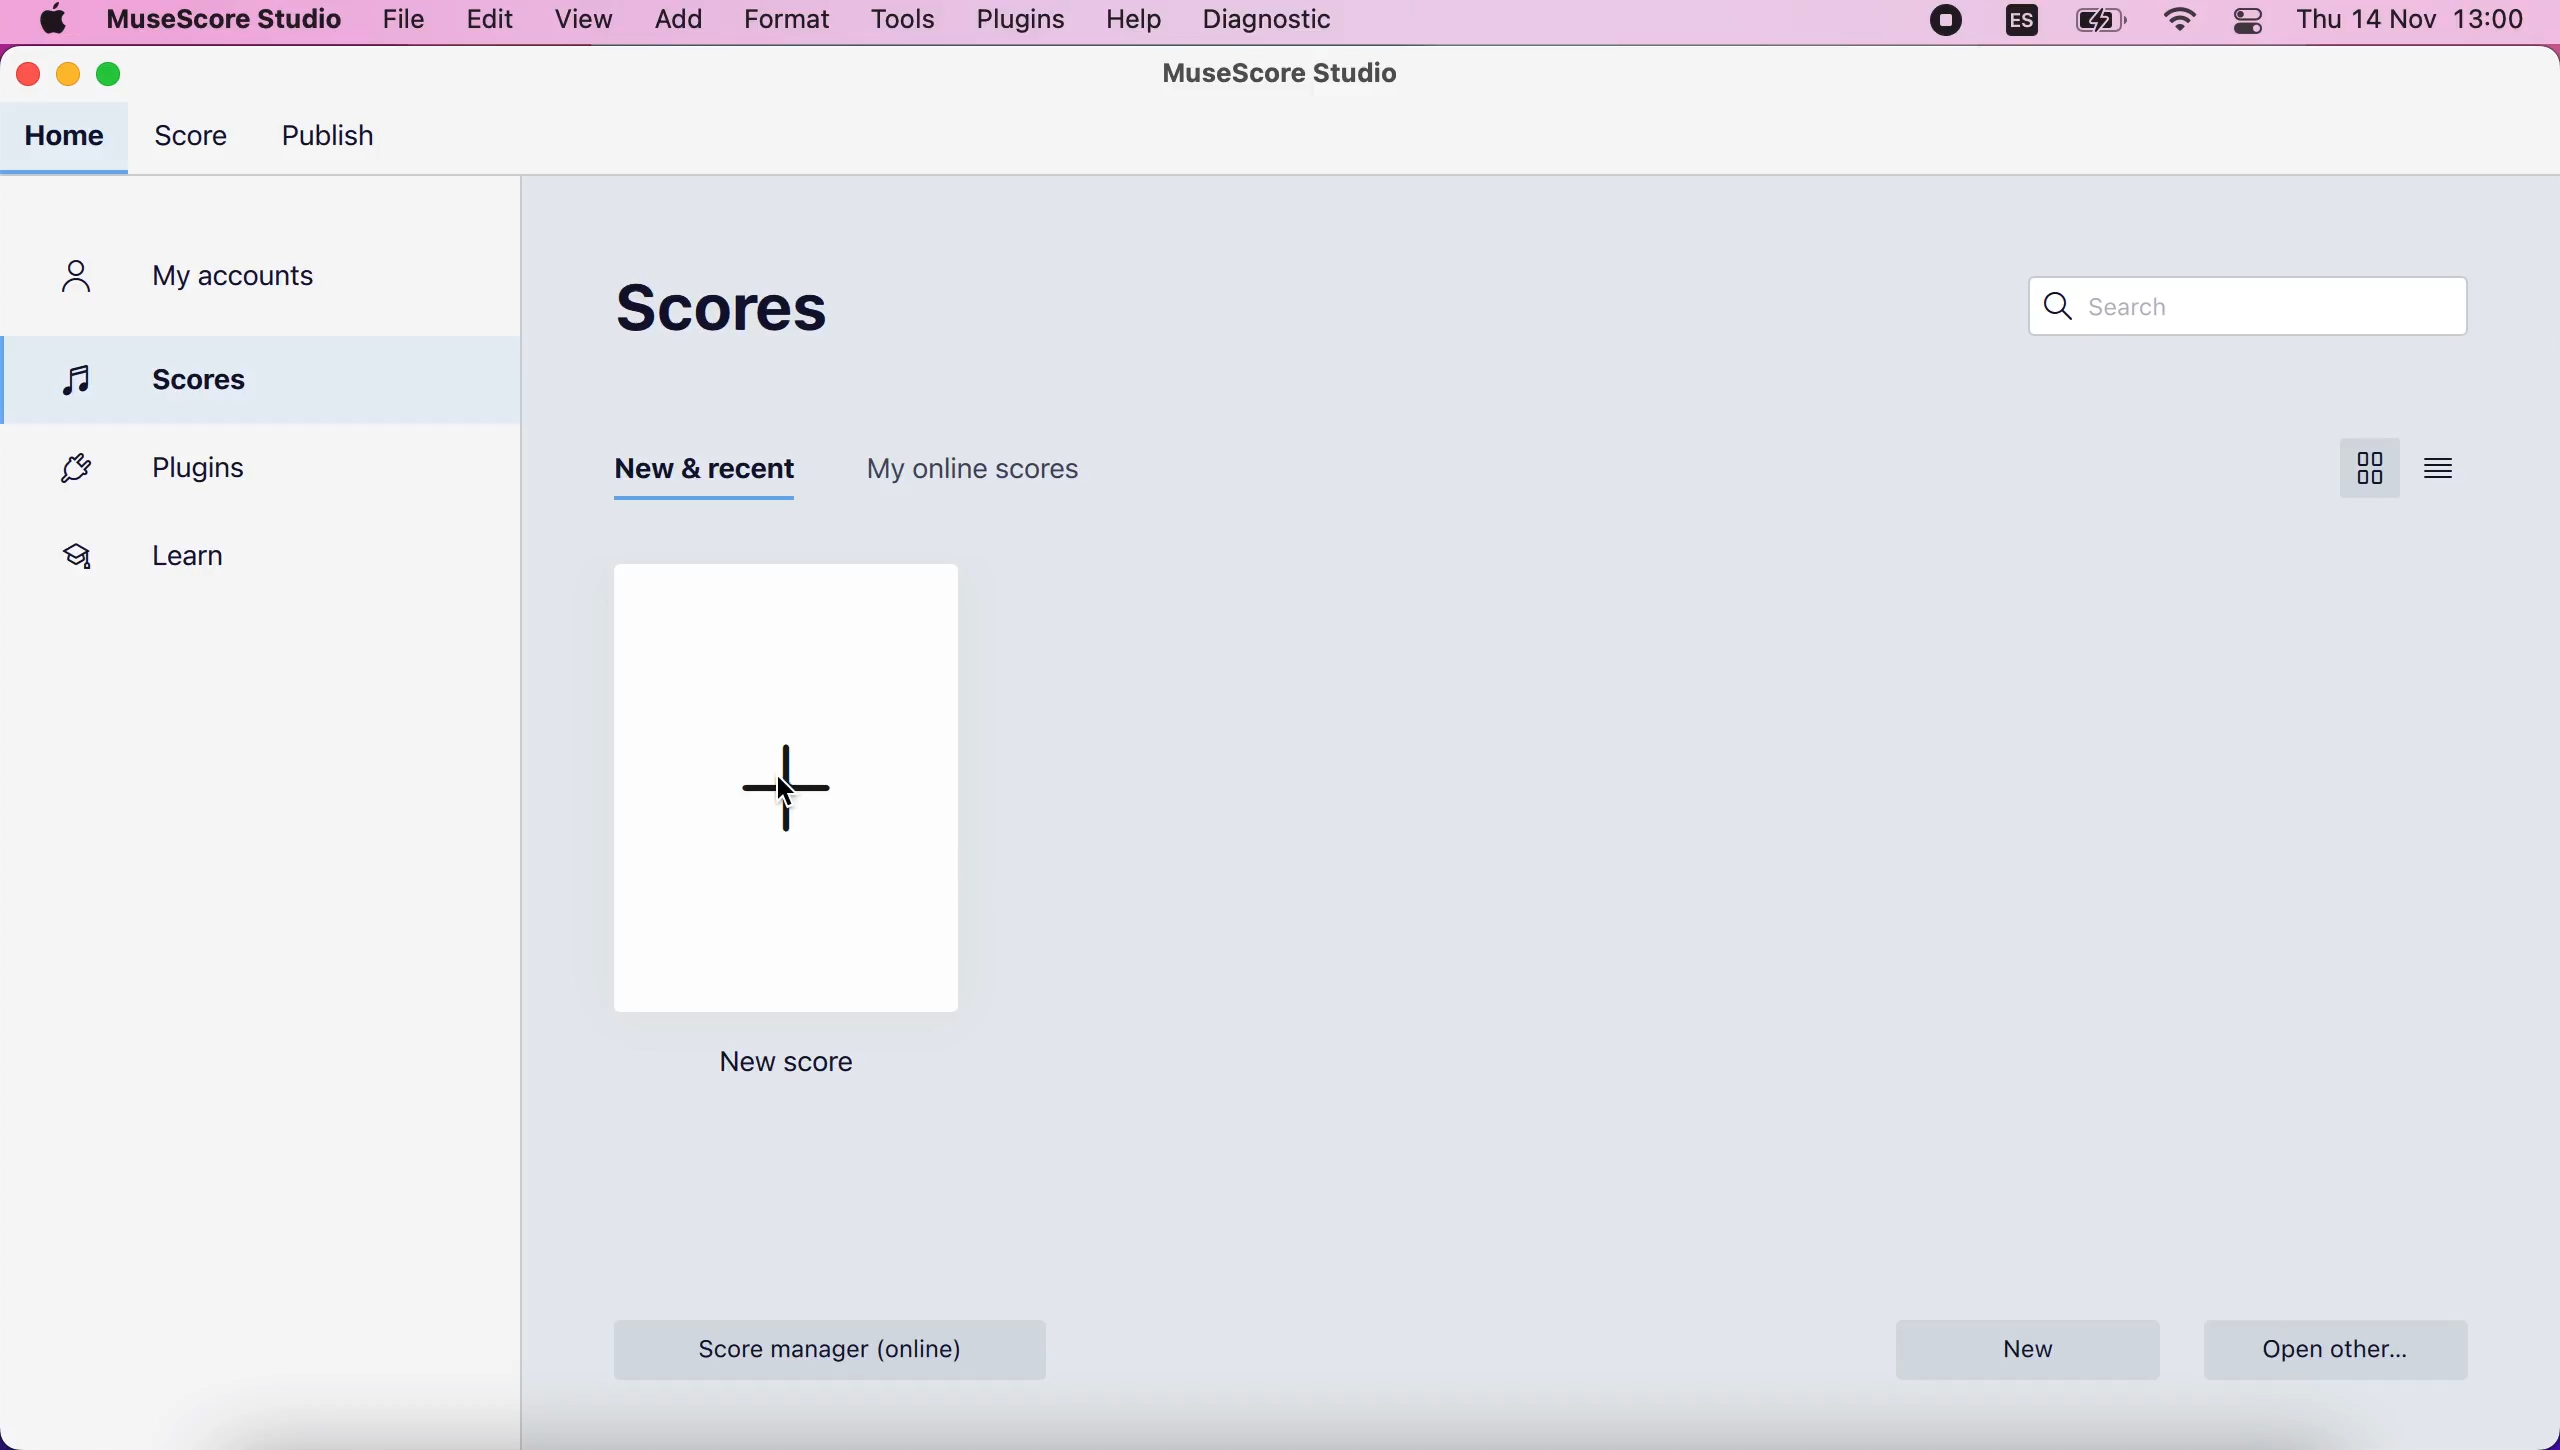 This screenshot has height=1450, width=2560. What do you see at coordinates (1267, 21) in the screenshot?
I see `diagnostic` at bounding box center [1267, 21].